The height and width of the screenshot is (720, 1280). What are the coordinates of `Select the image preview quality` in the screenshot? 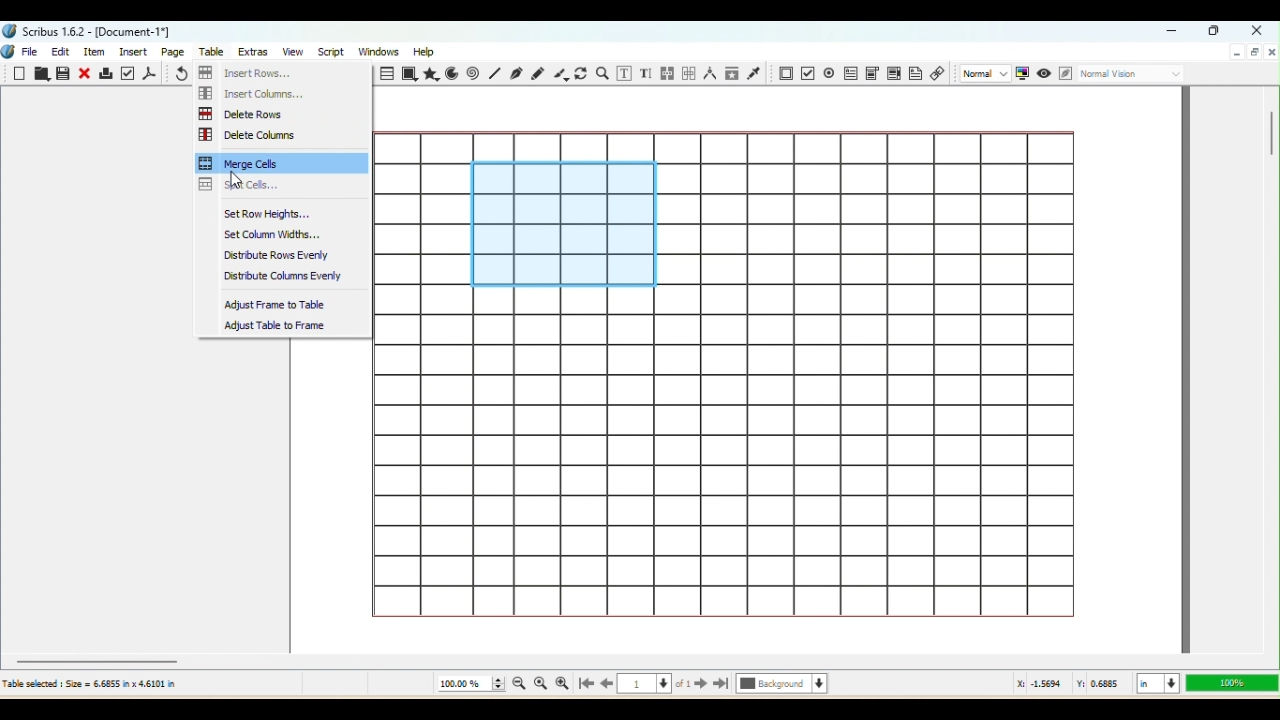 It's located at (983, 73).